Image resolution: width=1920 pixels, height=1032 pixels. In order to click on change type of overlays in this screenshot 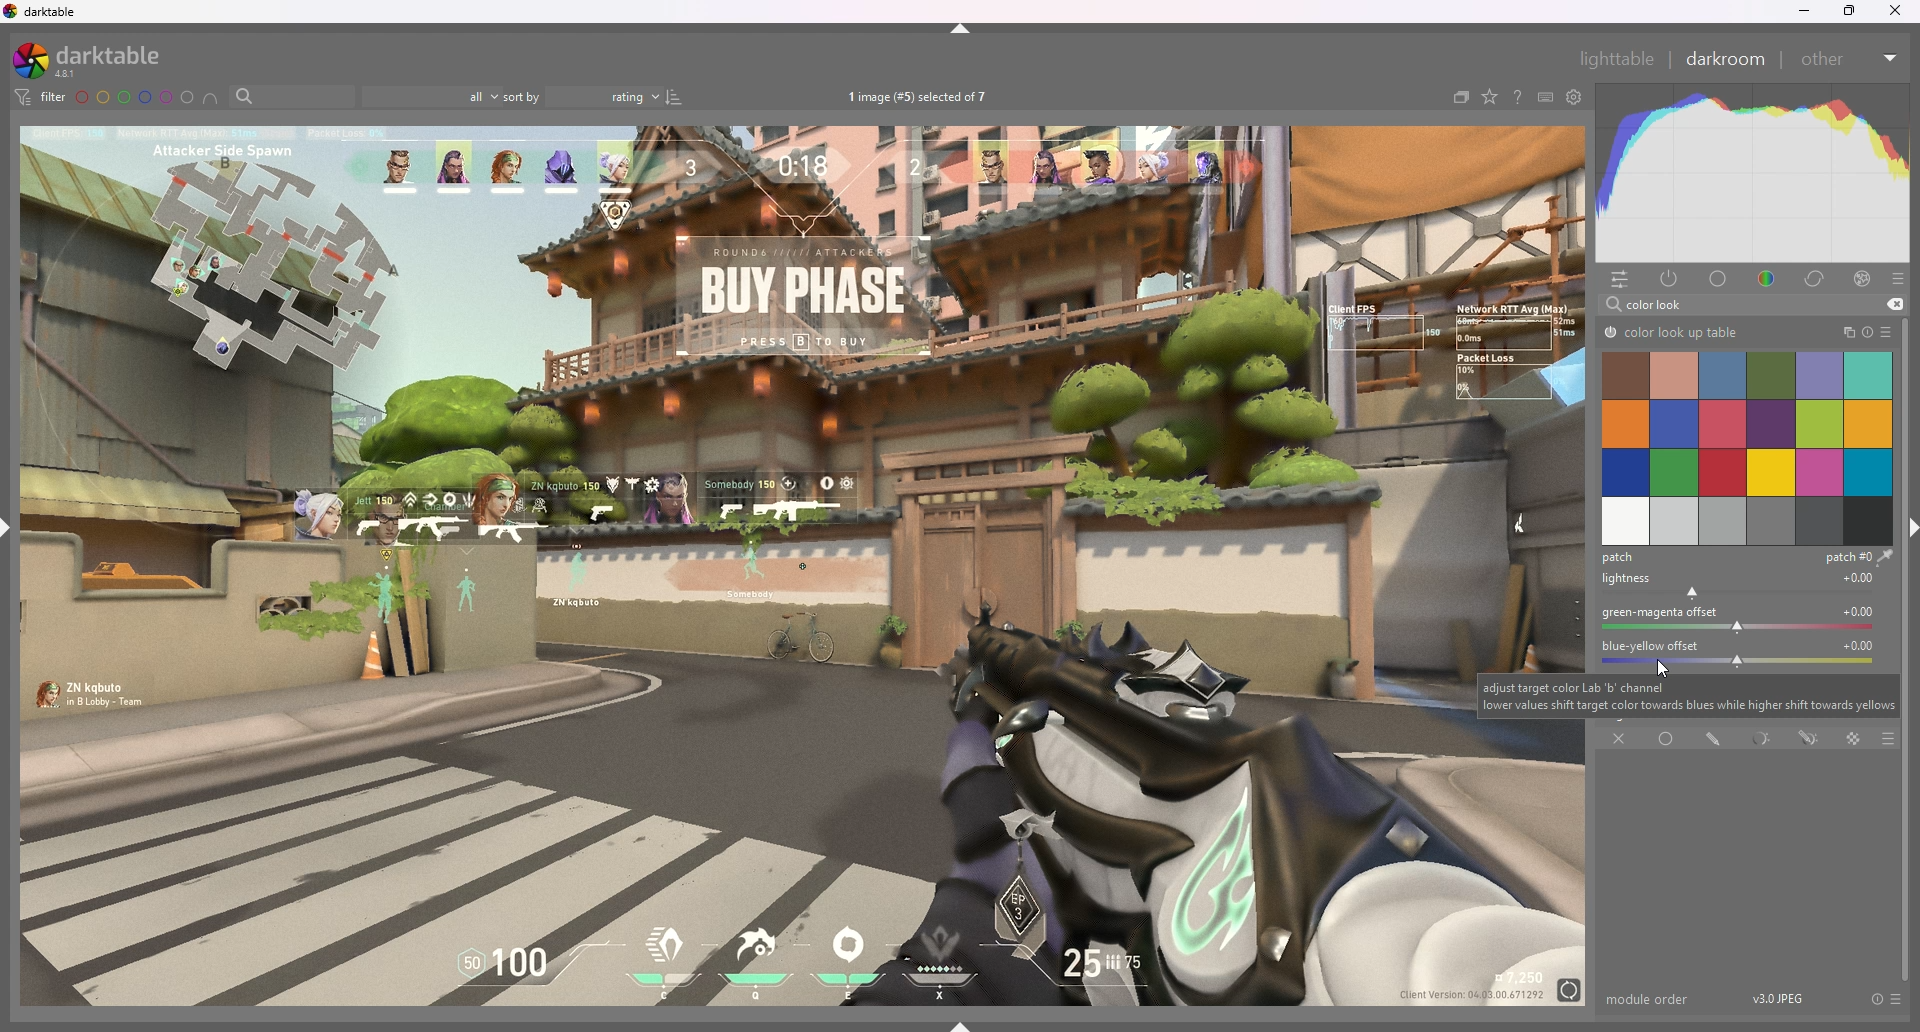, I will do `click(1490, 97)`.